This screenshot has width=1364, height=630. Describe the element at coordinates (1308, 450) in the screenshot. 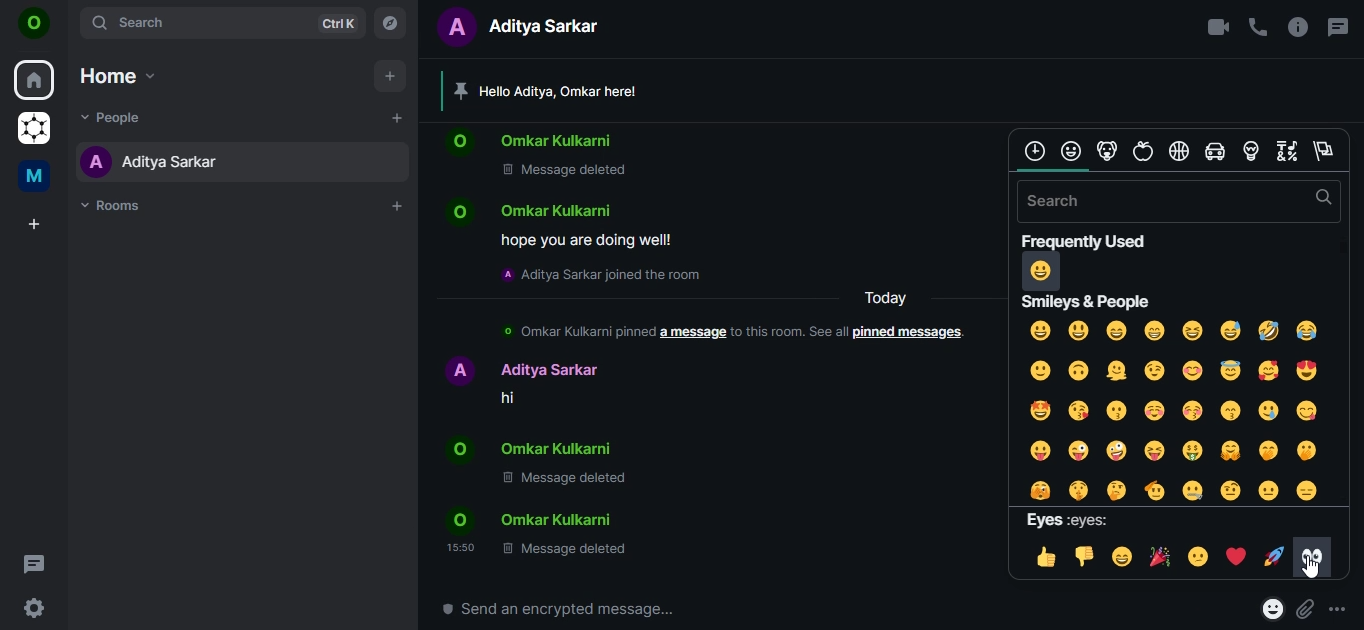

I see `face with open mouth and hand over mouth` at that location.